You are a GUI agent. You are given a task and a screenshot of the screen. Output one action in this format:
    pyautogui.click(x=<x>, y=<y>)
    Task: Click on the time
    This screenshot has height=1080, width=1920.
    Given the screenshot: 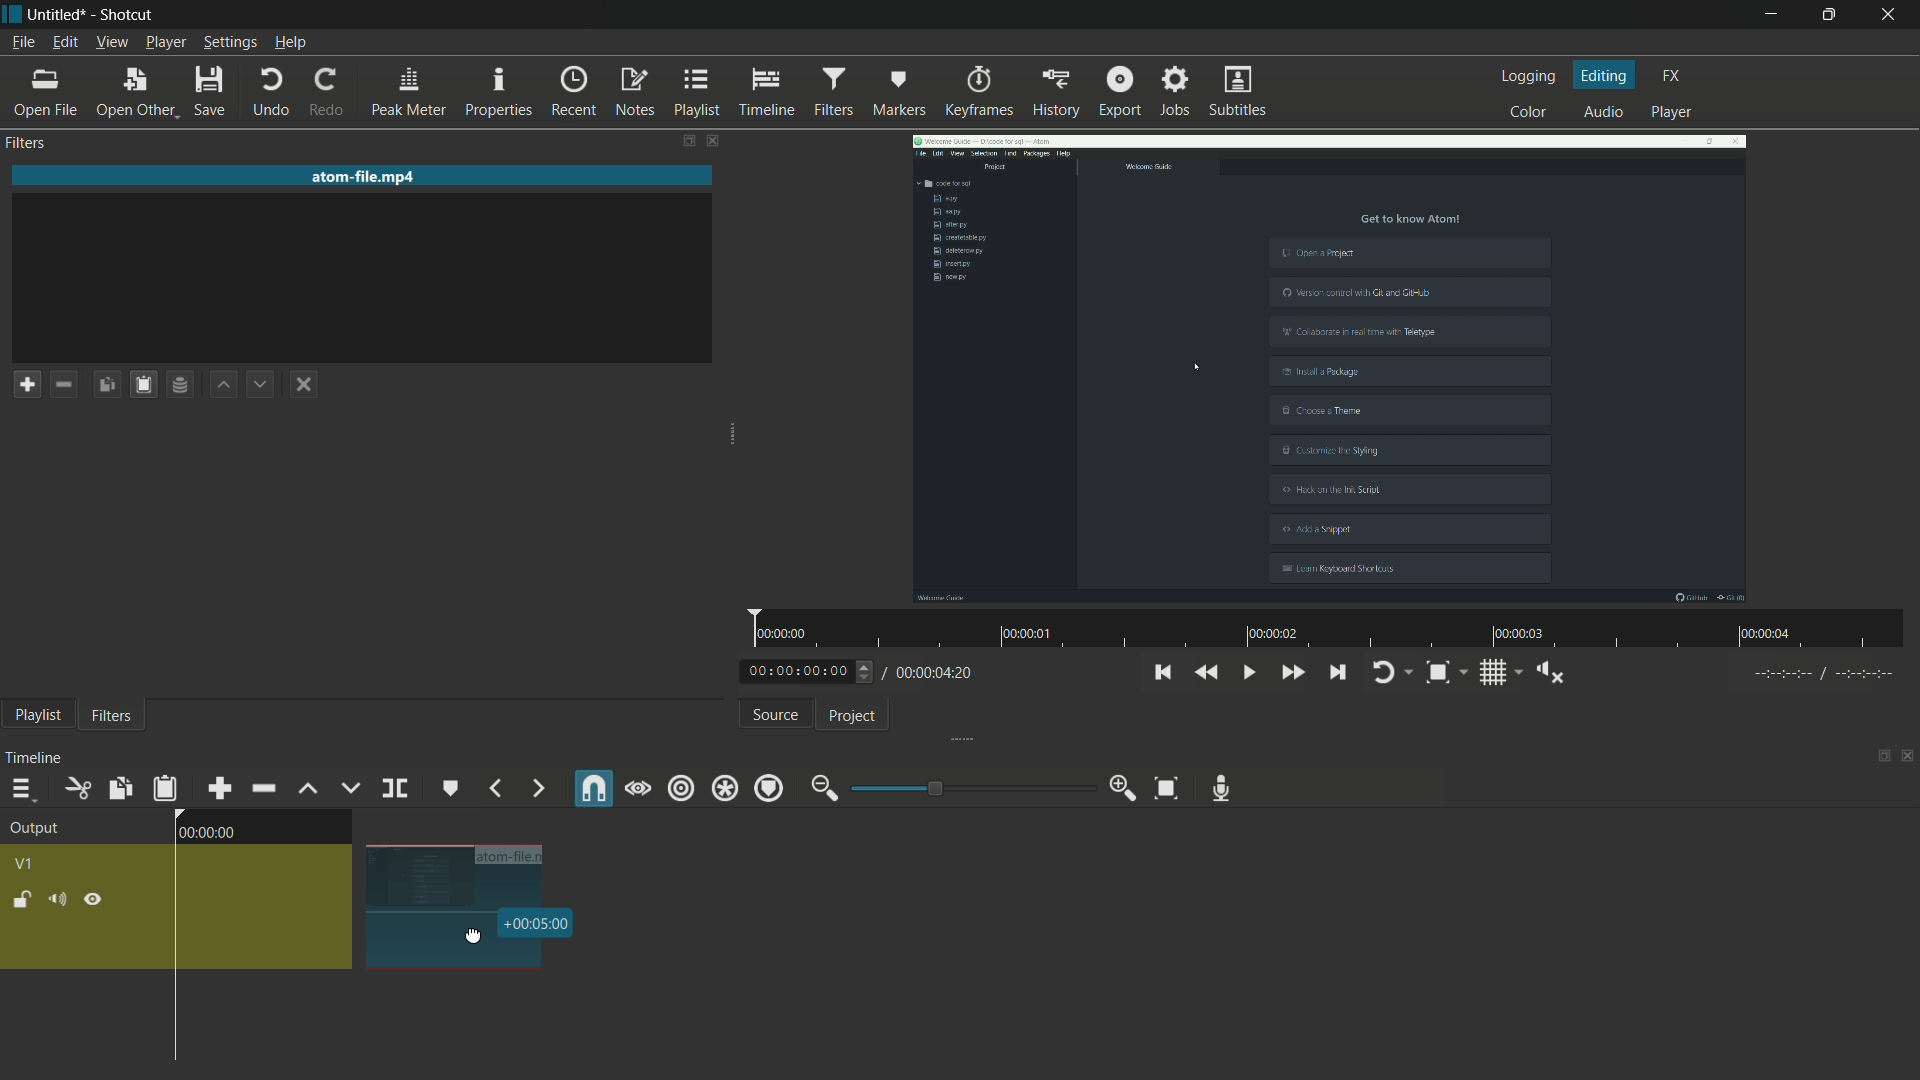 What is the action you would take?
    pyautogui.click(x=1333, y=630)
    